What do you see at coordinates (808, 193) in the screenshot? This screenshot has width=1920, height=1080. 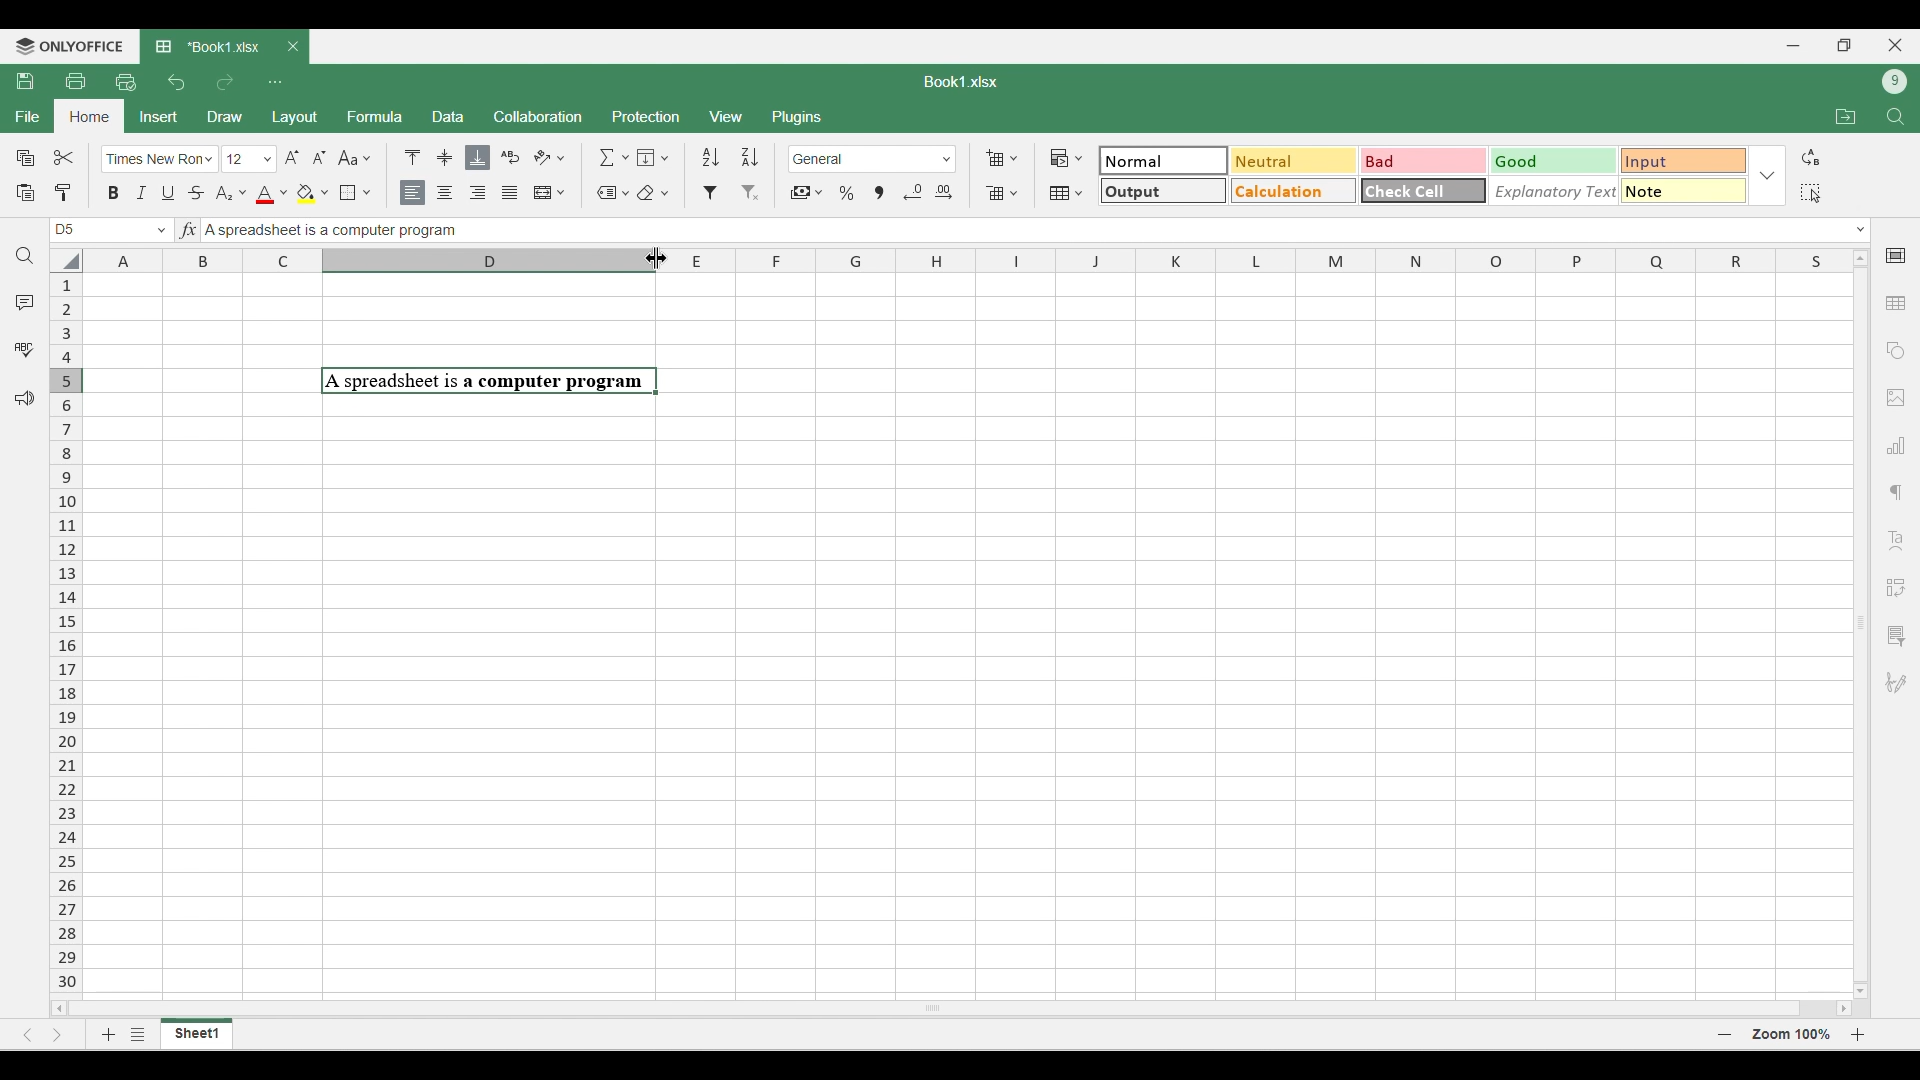 I see `Accounting style` at bounding box center [808, 193].